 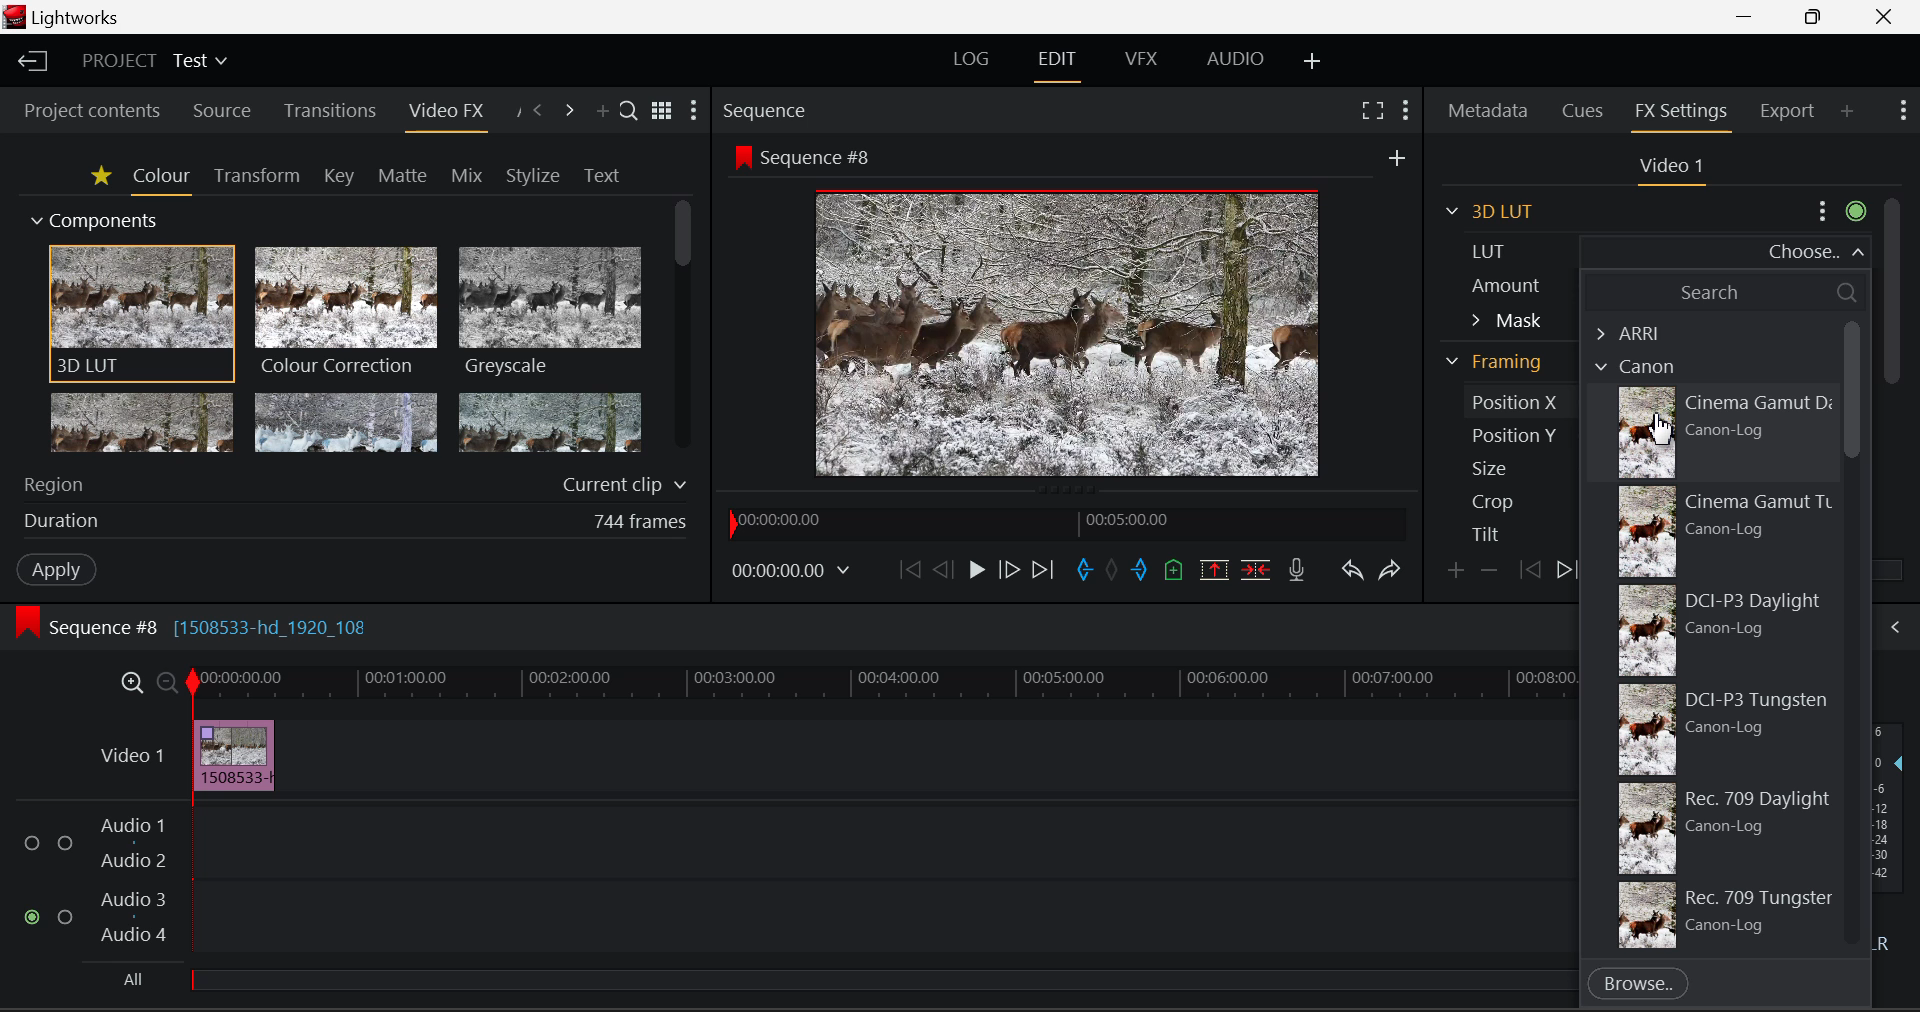 What do you see at coordinates (156, 59) in the screenshot?
I see `Project Title` at bounding box center [156, 59].